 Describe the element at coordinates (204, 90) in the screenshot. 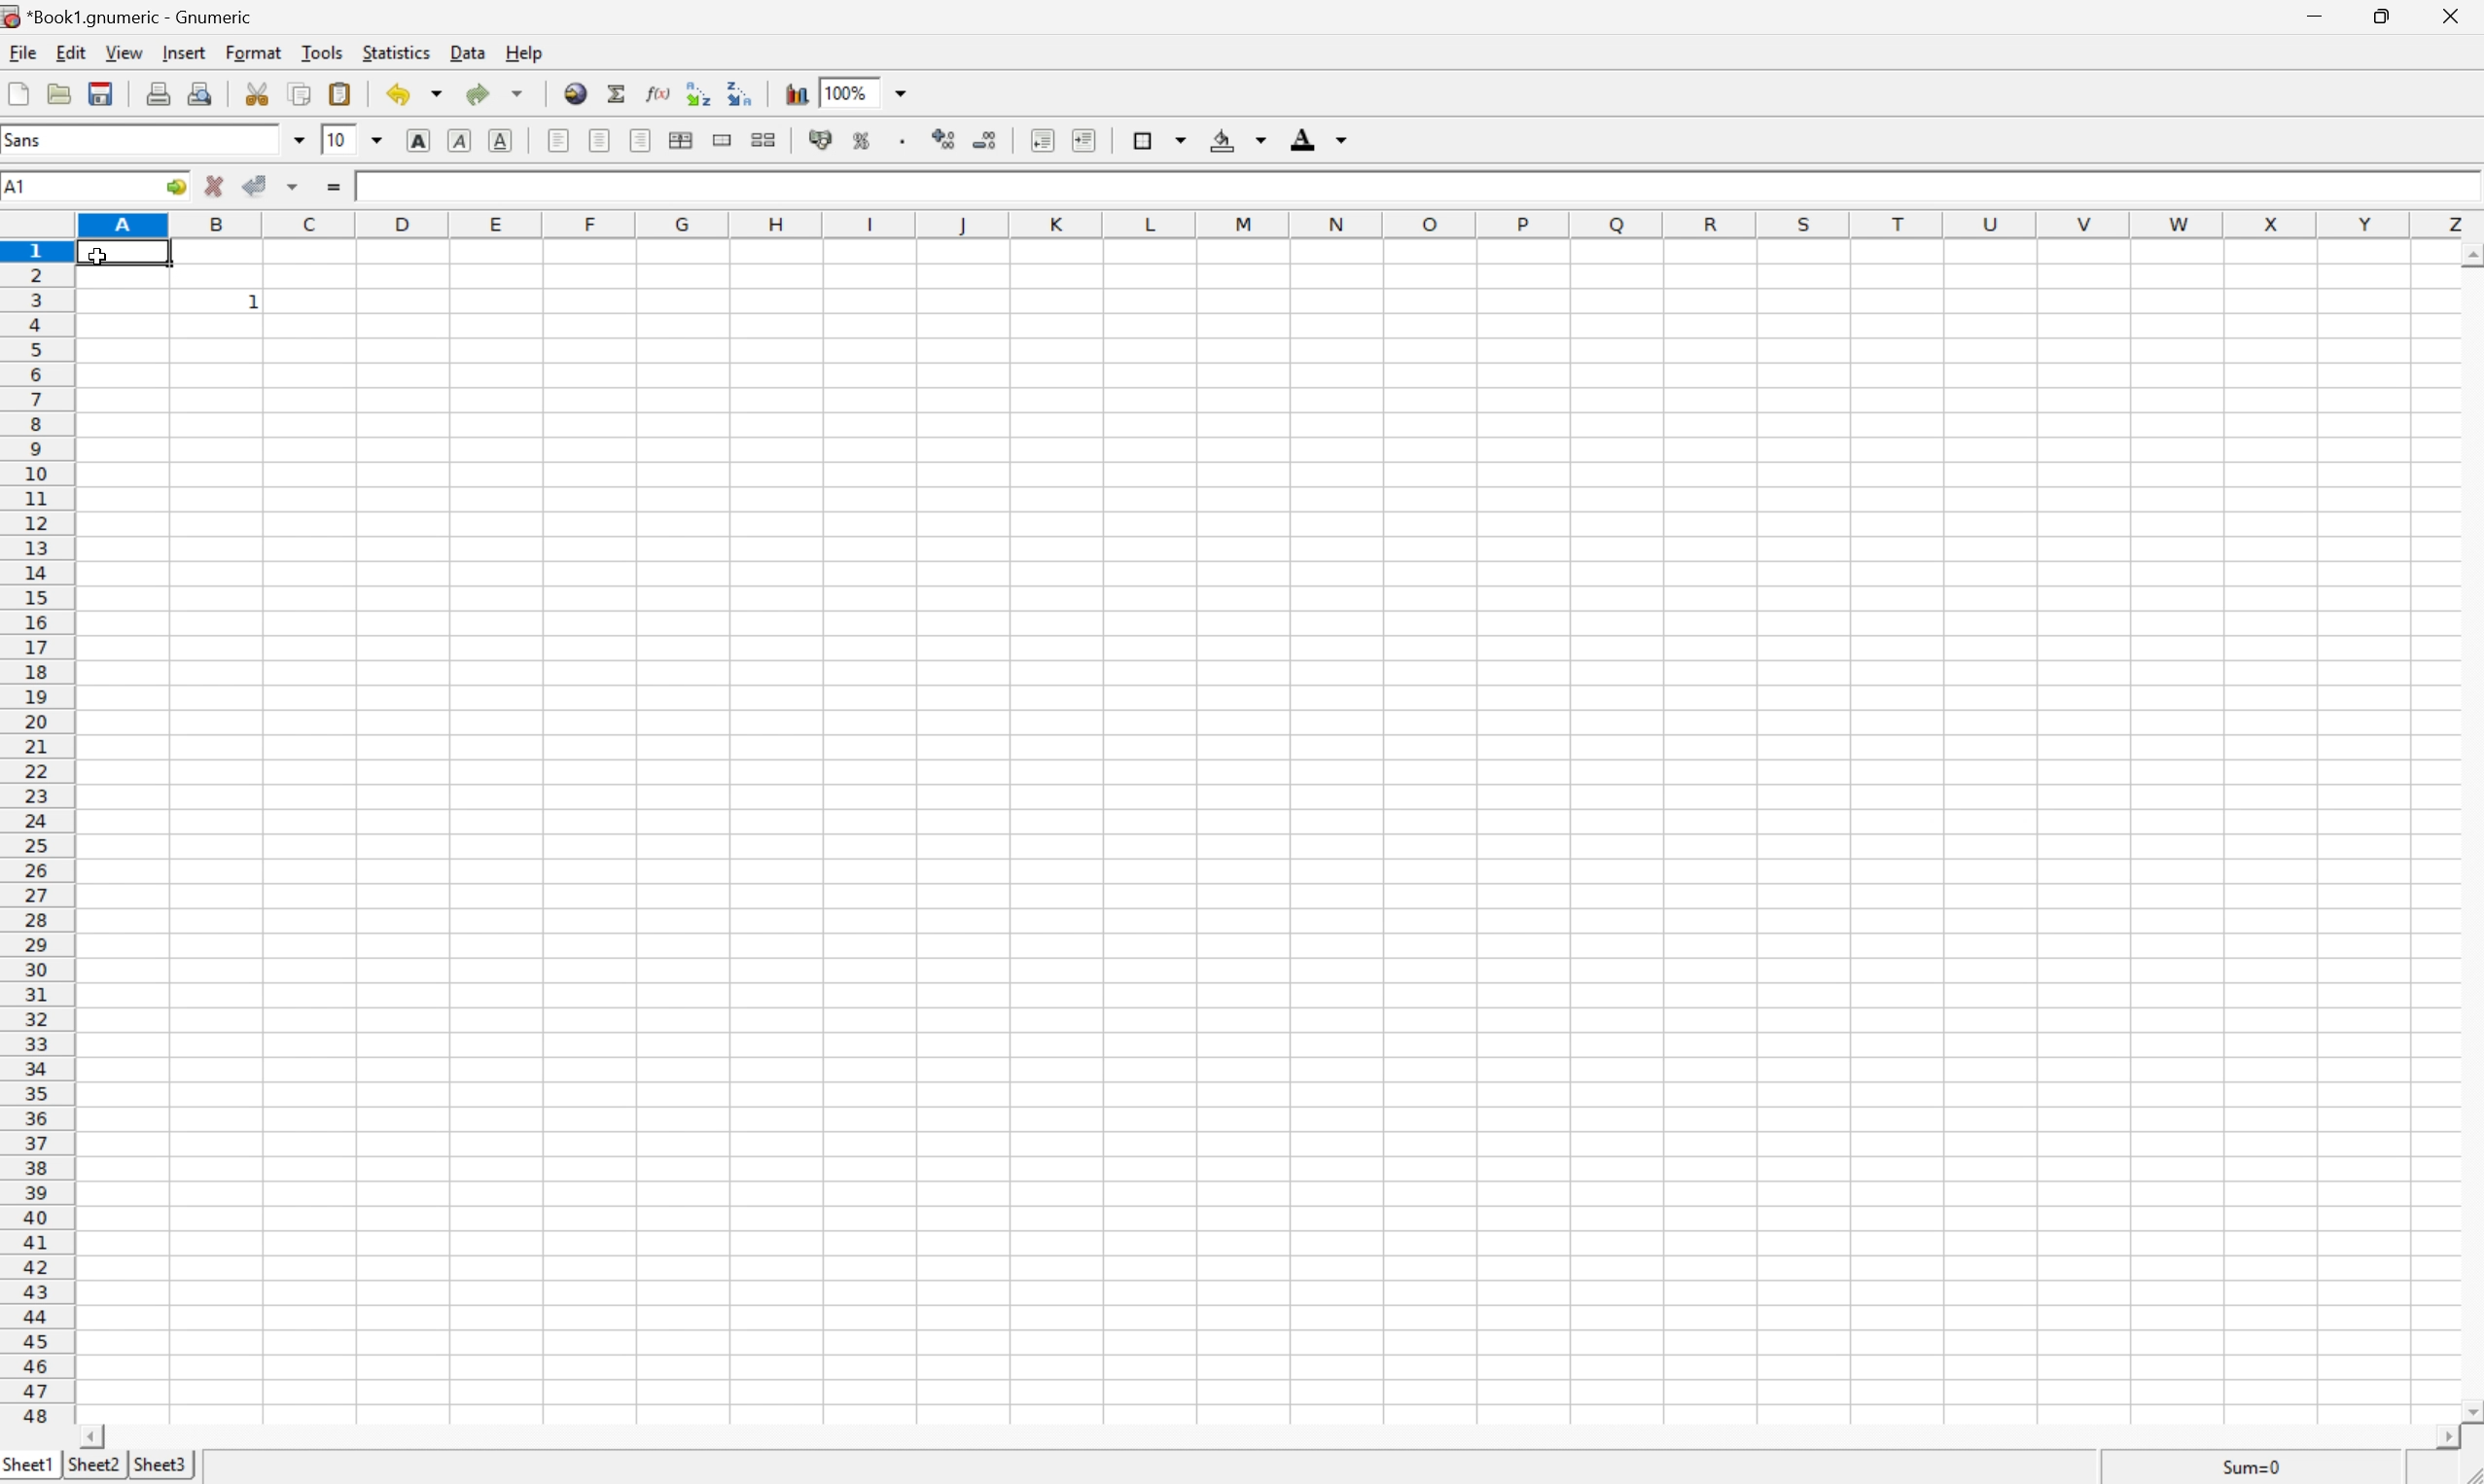

I see `print preview` at that location.